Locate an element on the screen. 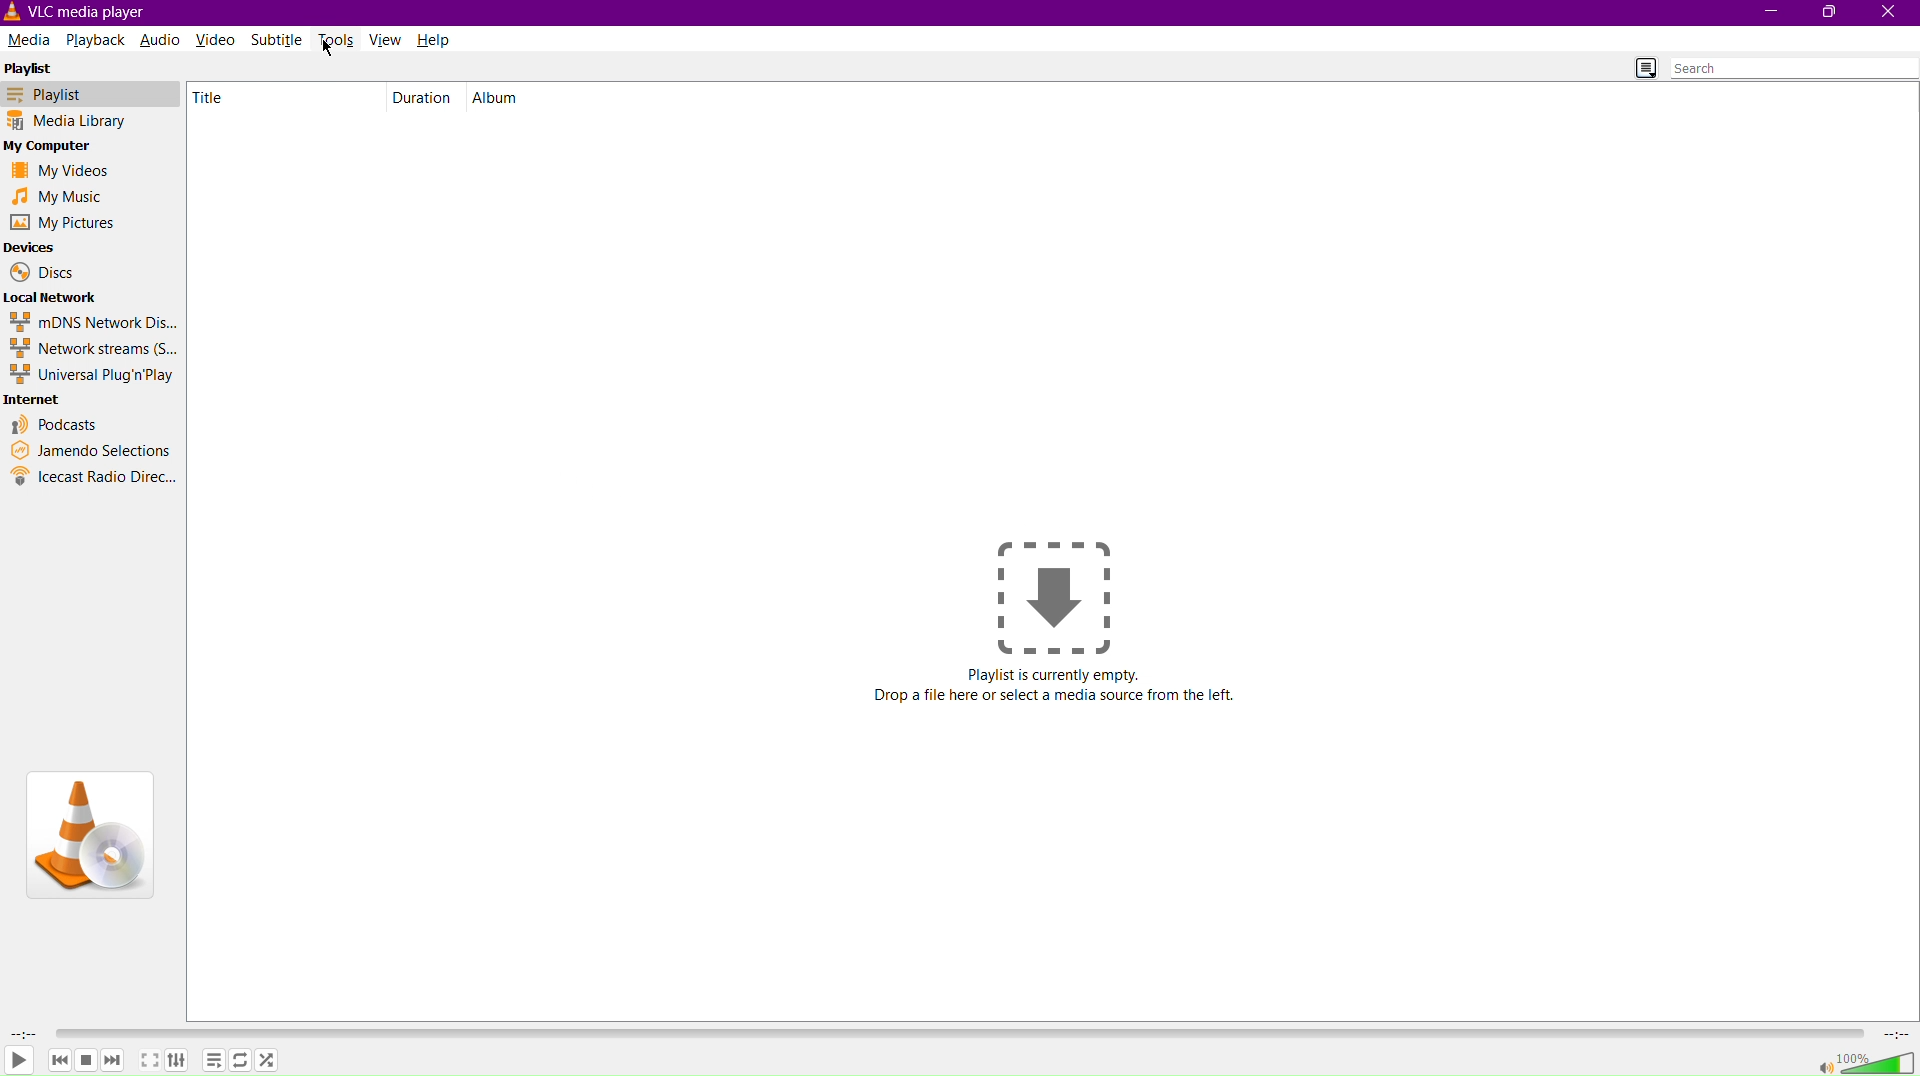 The image size is (1920, 1076). My Computer is located at coordinates (60, 148).